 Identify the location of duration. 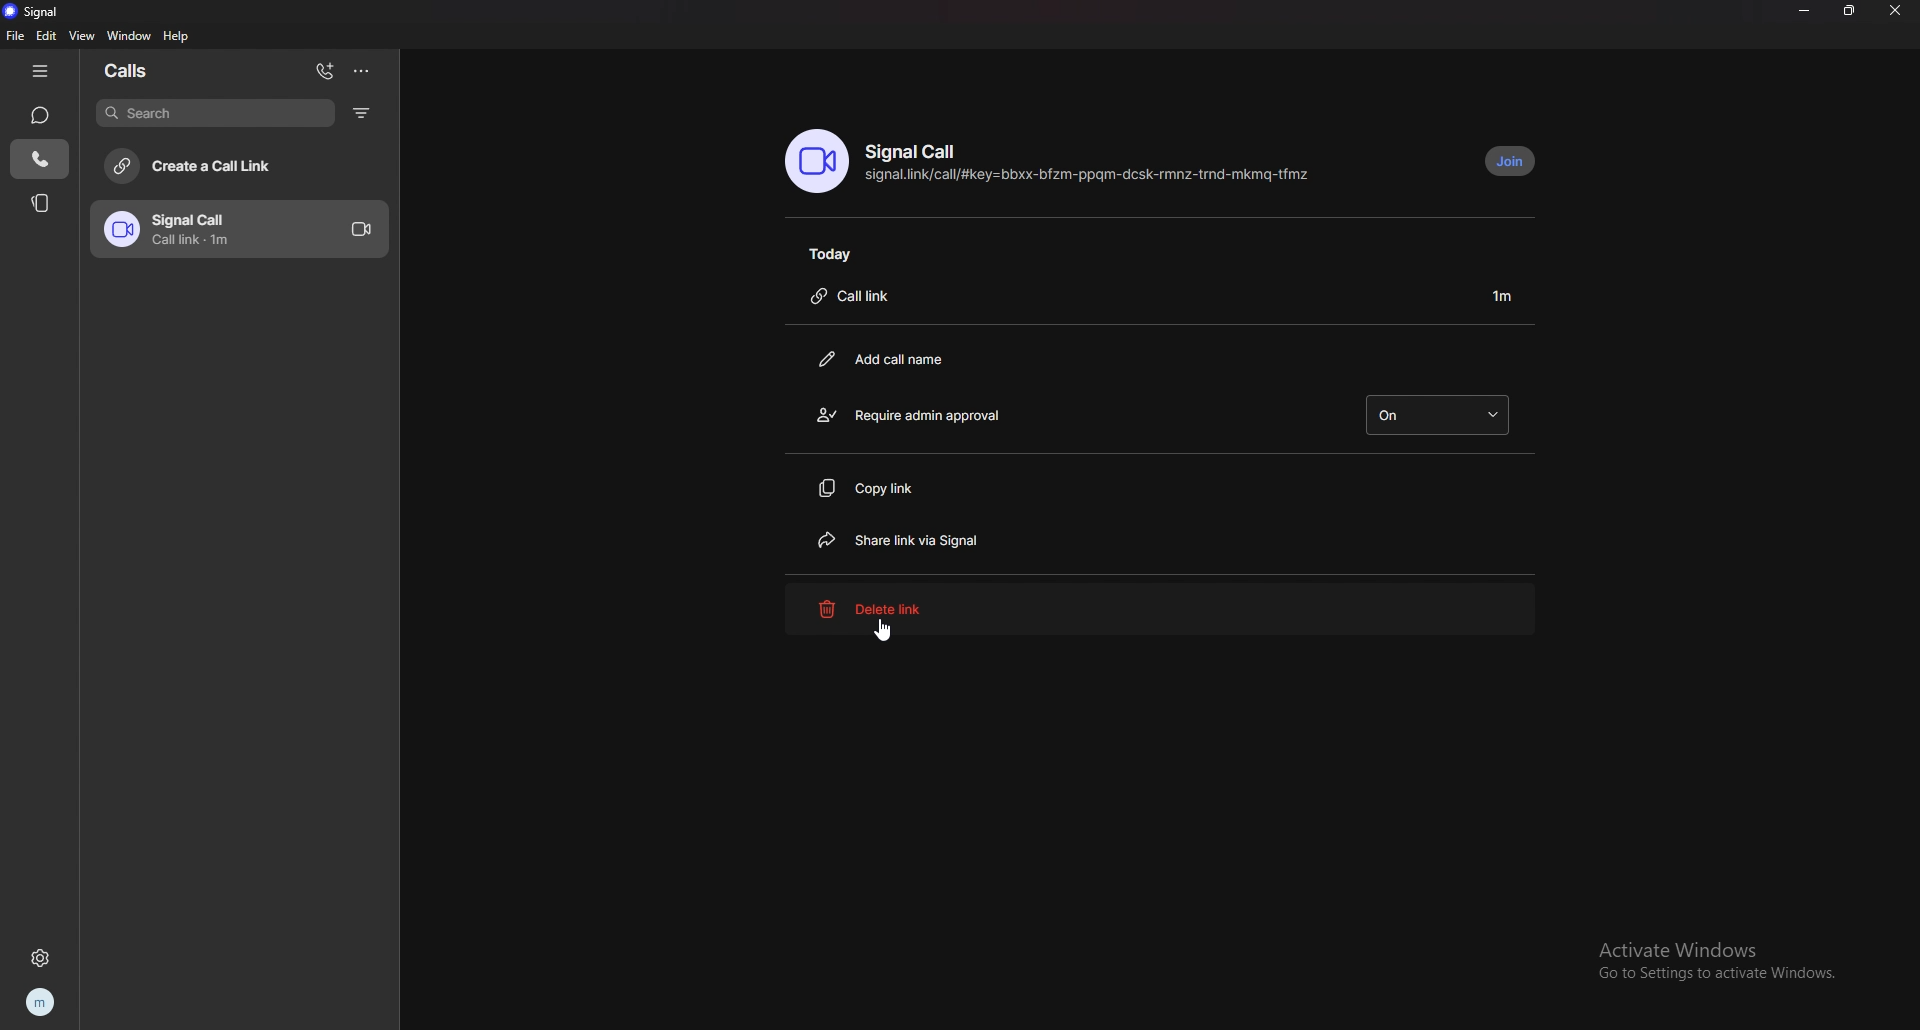
(1506, 294).